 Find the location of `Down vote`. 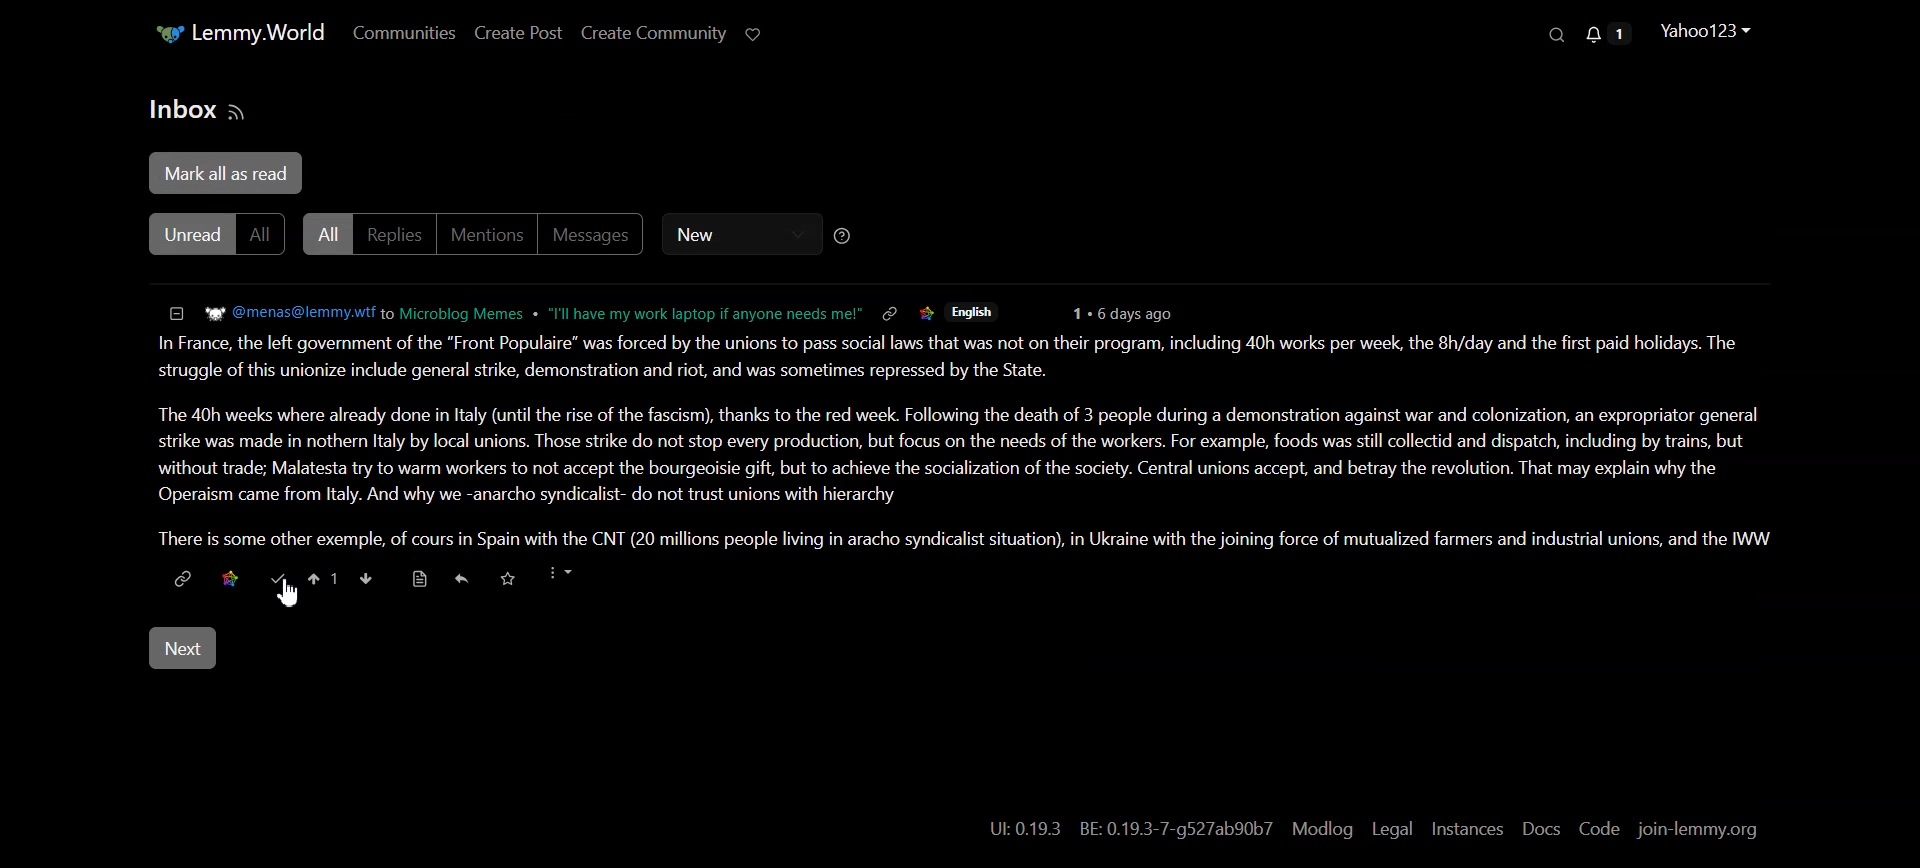

Down vote is located at coordinates (367, 579).